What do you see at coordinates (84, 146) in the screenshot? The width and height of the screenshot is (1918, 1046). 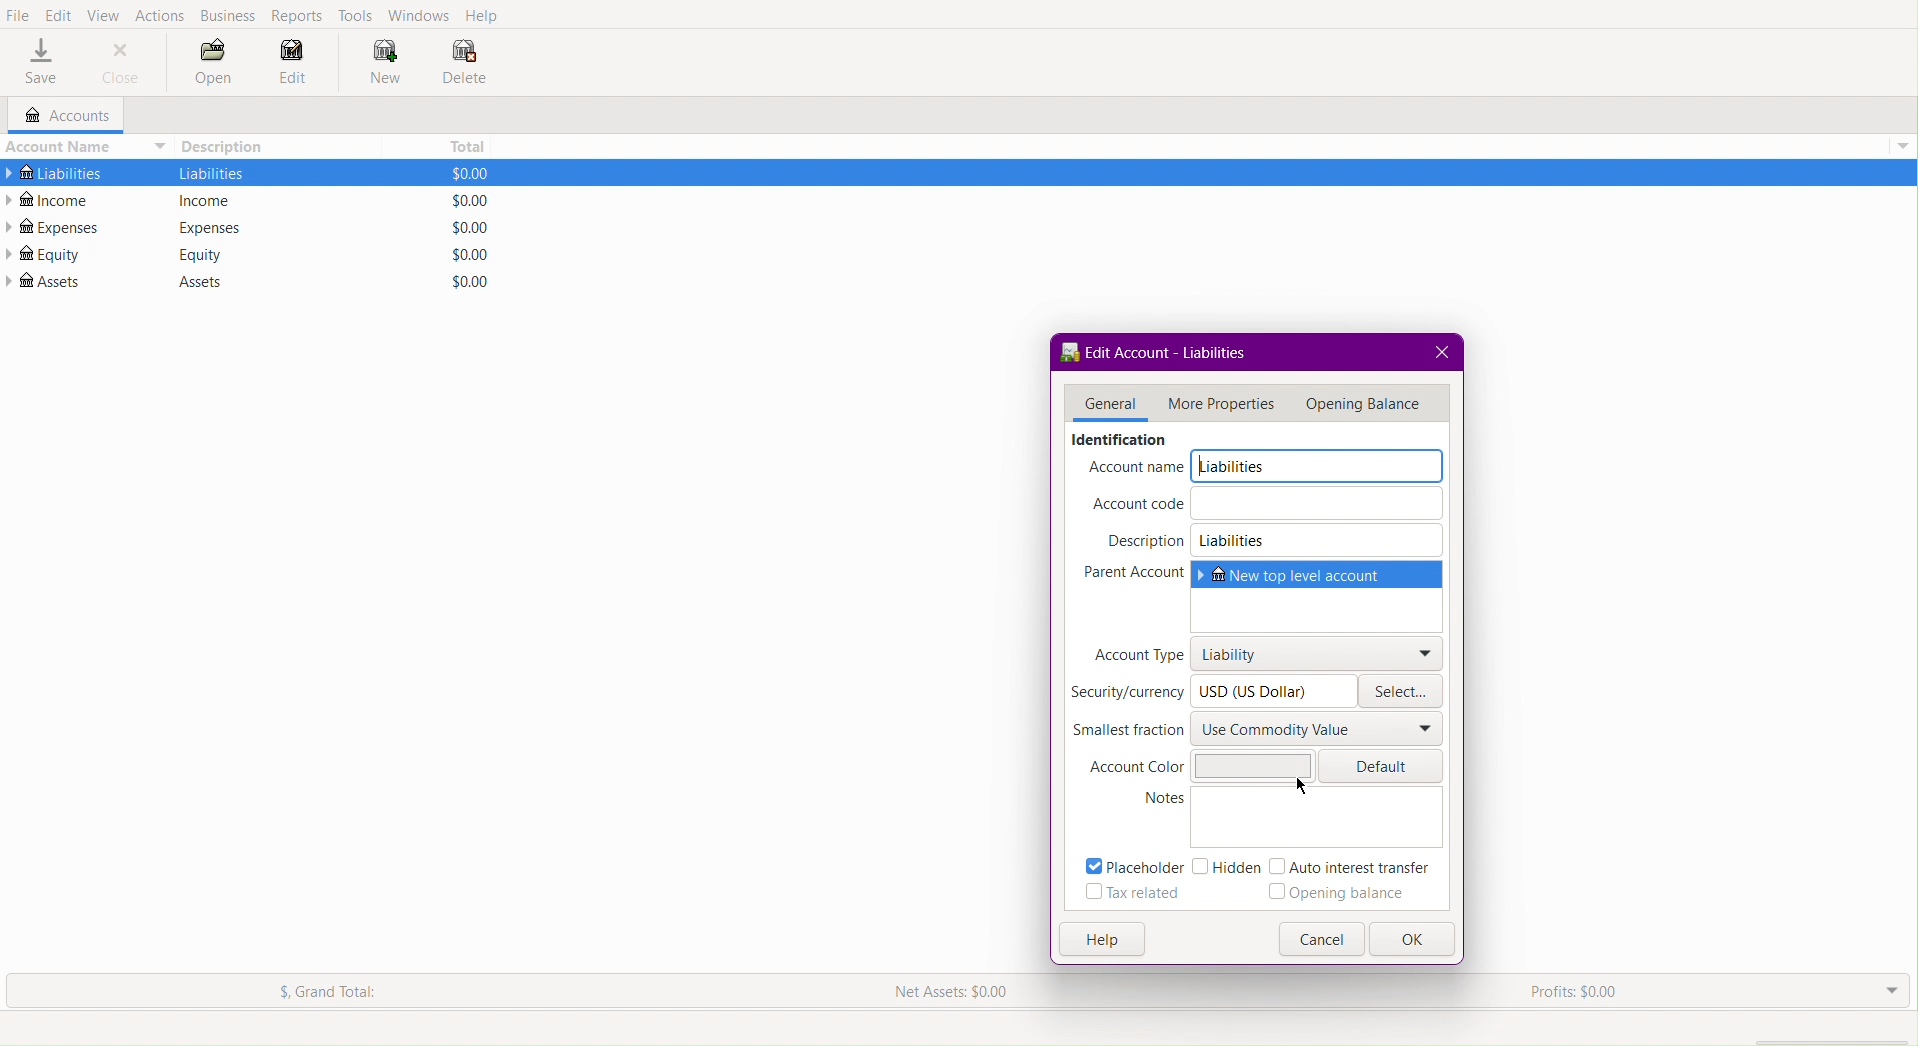 I see `Account Name` at bounding box center [84, 146].